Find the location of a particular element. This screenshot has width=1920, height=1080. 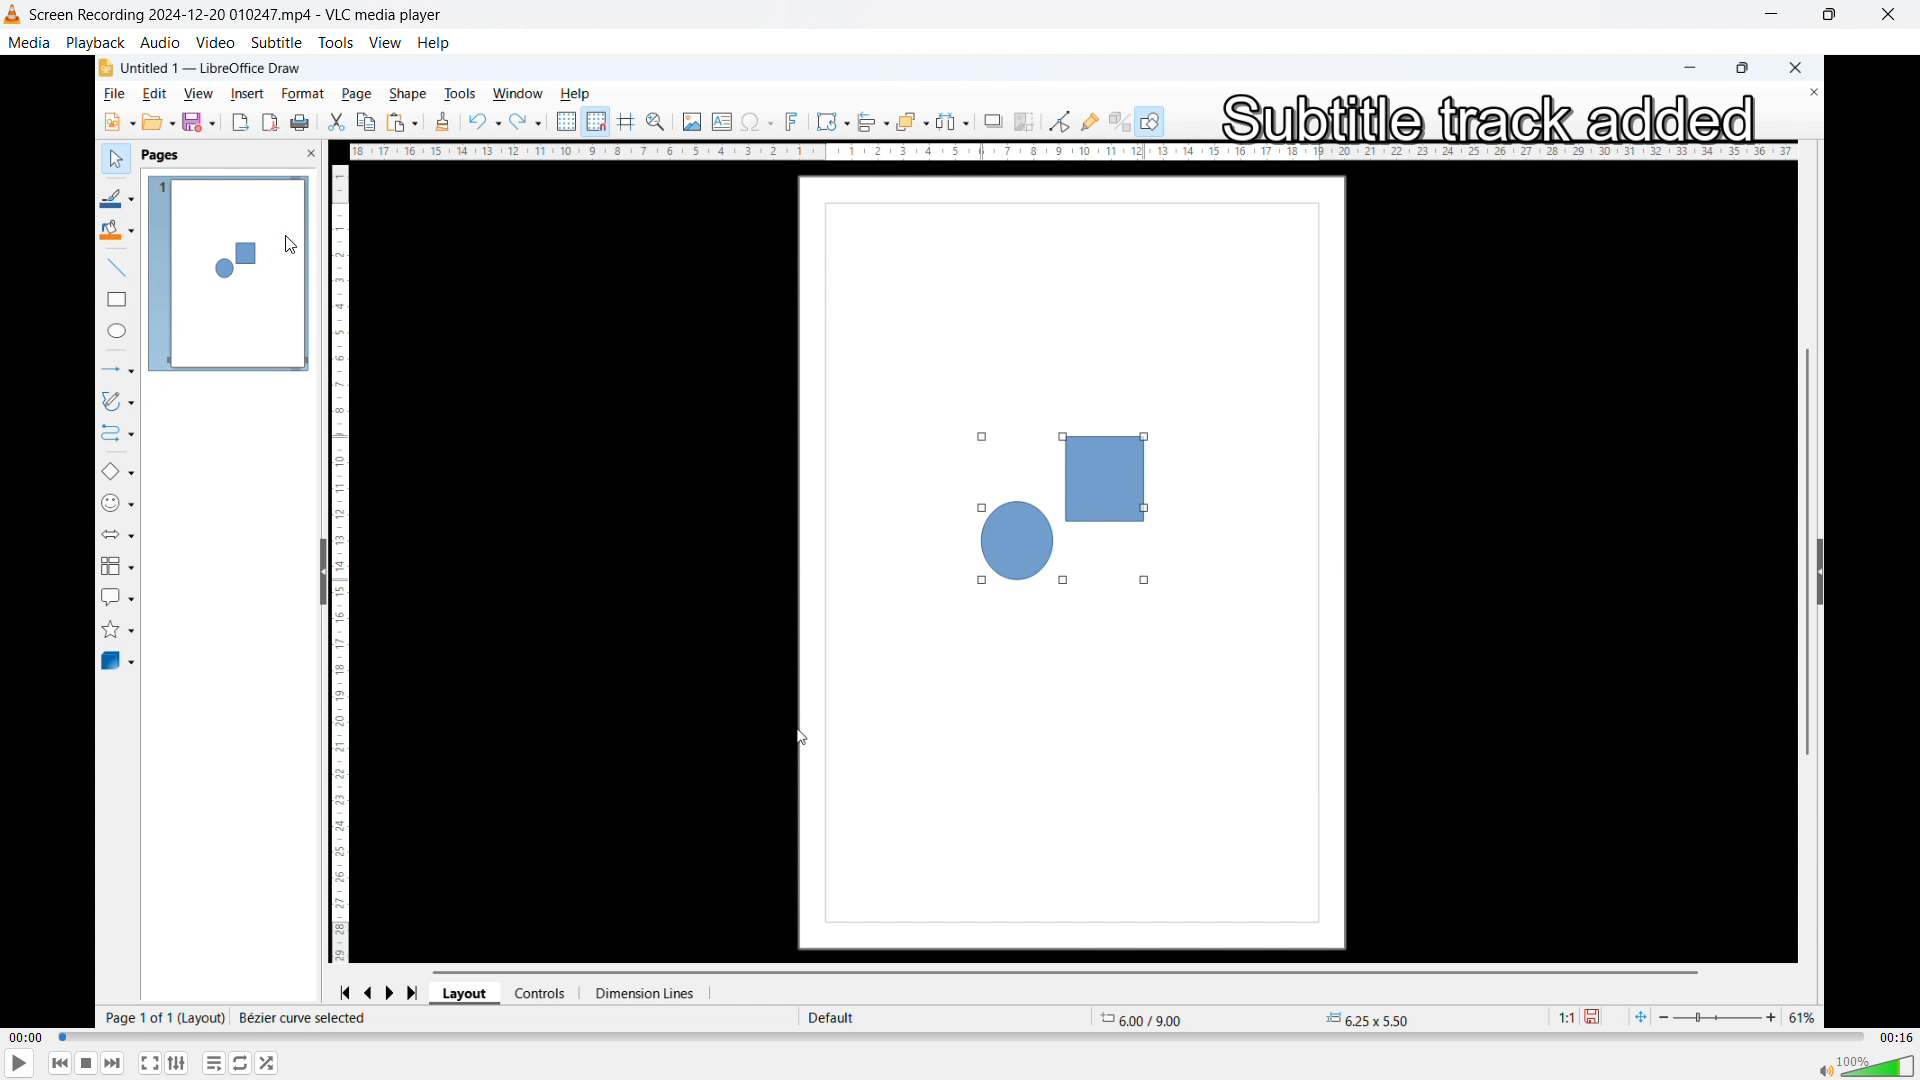

Media  is located at coordinates (29, 41).